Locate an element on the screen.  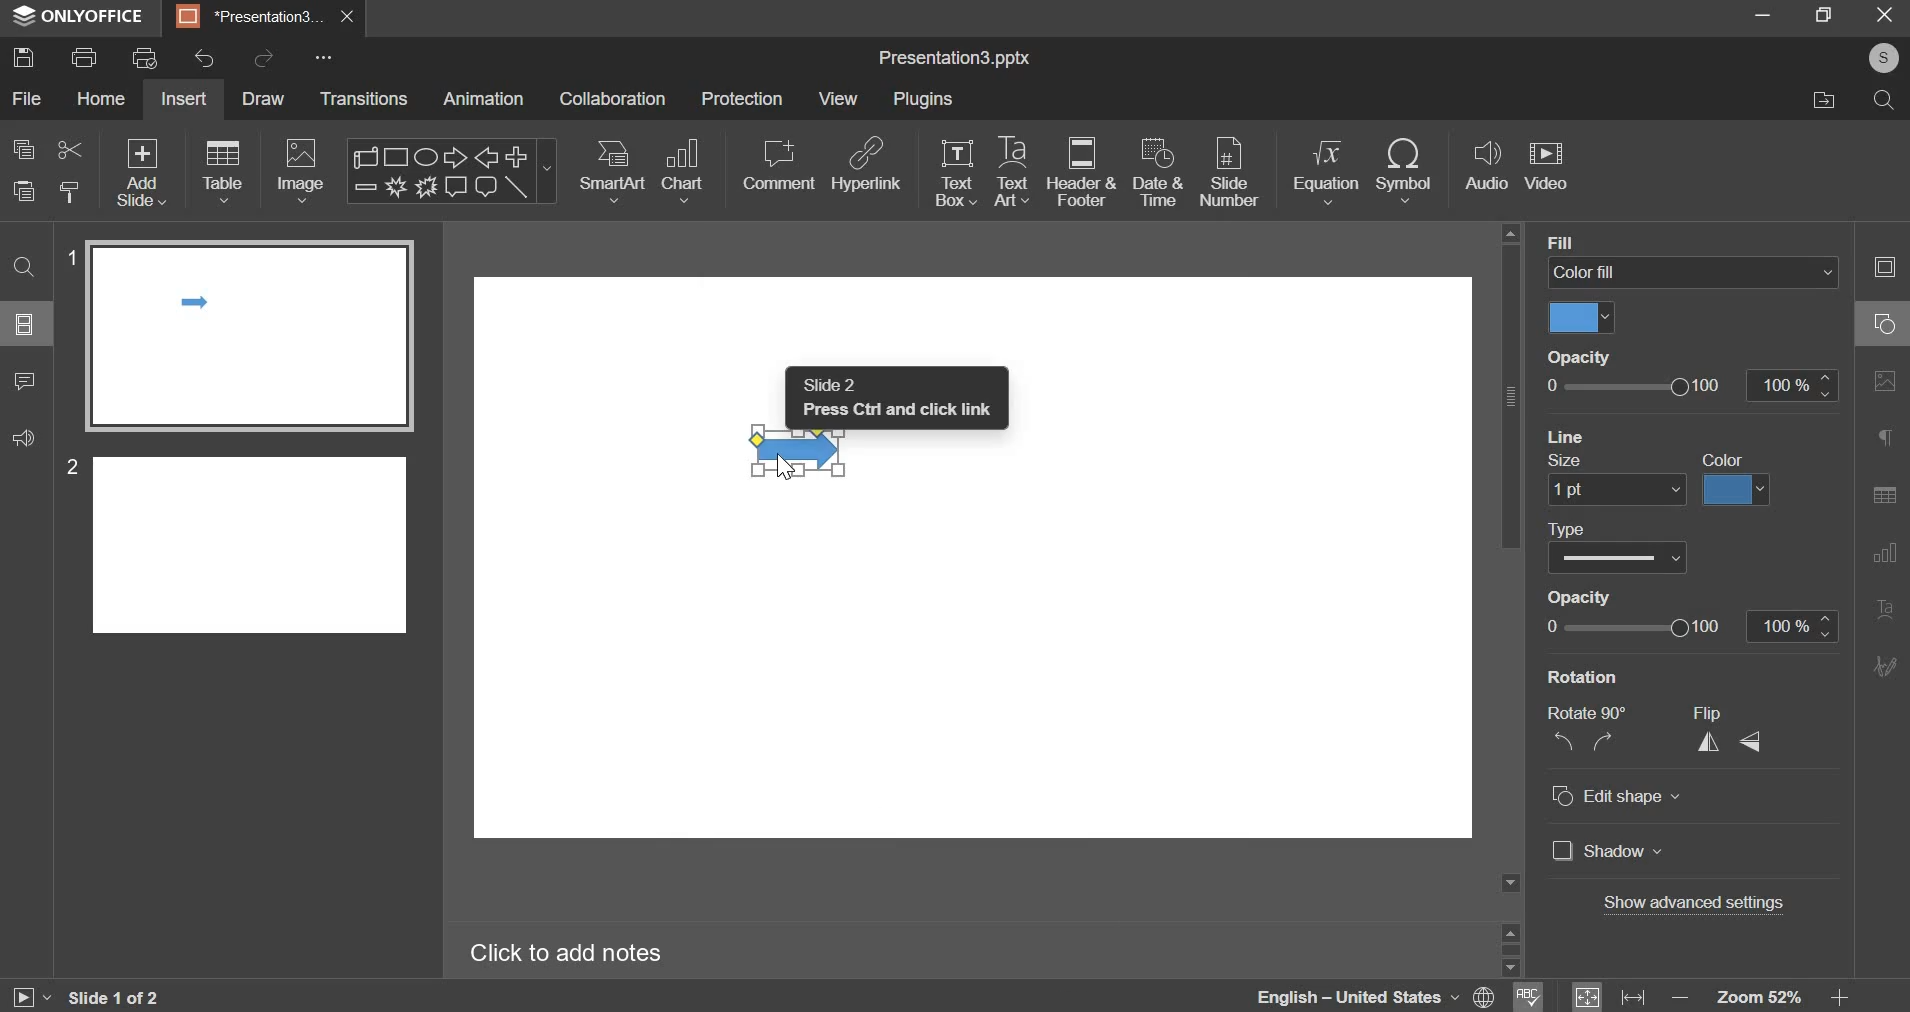
Presentation3 is located at coordinates (246, 20).